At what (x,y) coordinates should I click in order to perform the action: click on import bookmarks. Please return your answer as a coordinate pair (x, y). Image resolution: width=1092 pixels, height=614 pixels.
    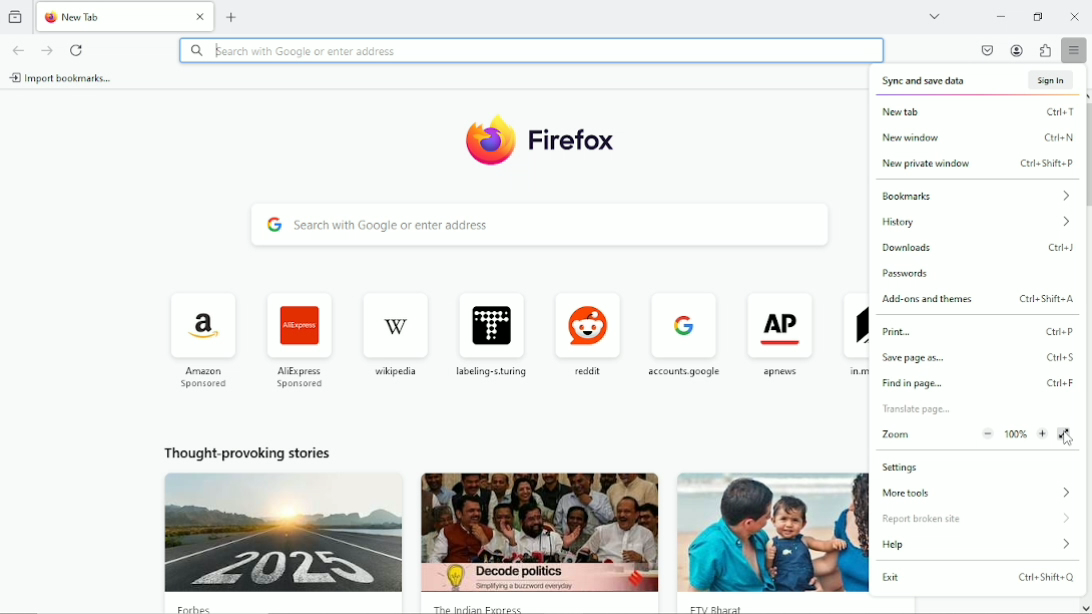
    Looking at the image, I should click on (65, 79).